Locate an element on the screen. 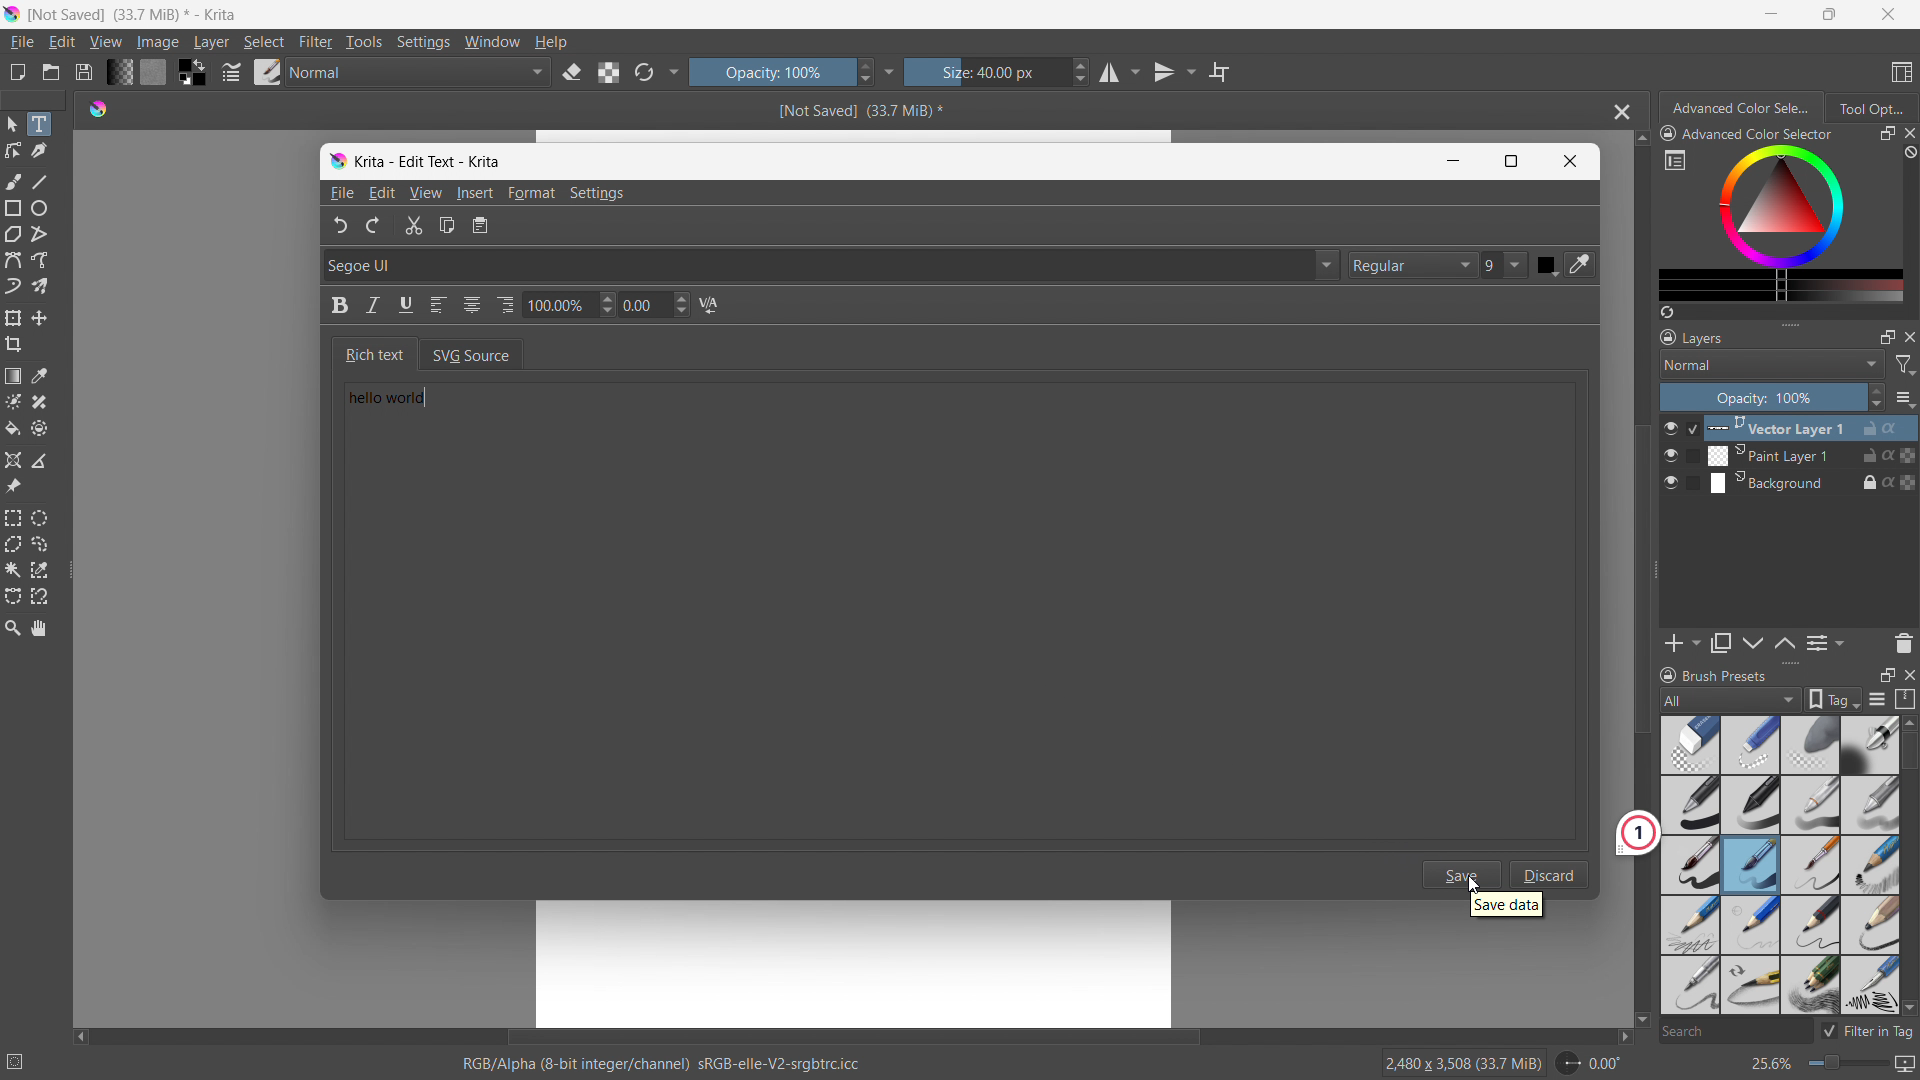  transform a layer or selection is located at coordinates (13, 318).